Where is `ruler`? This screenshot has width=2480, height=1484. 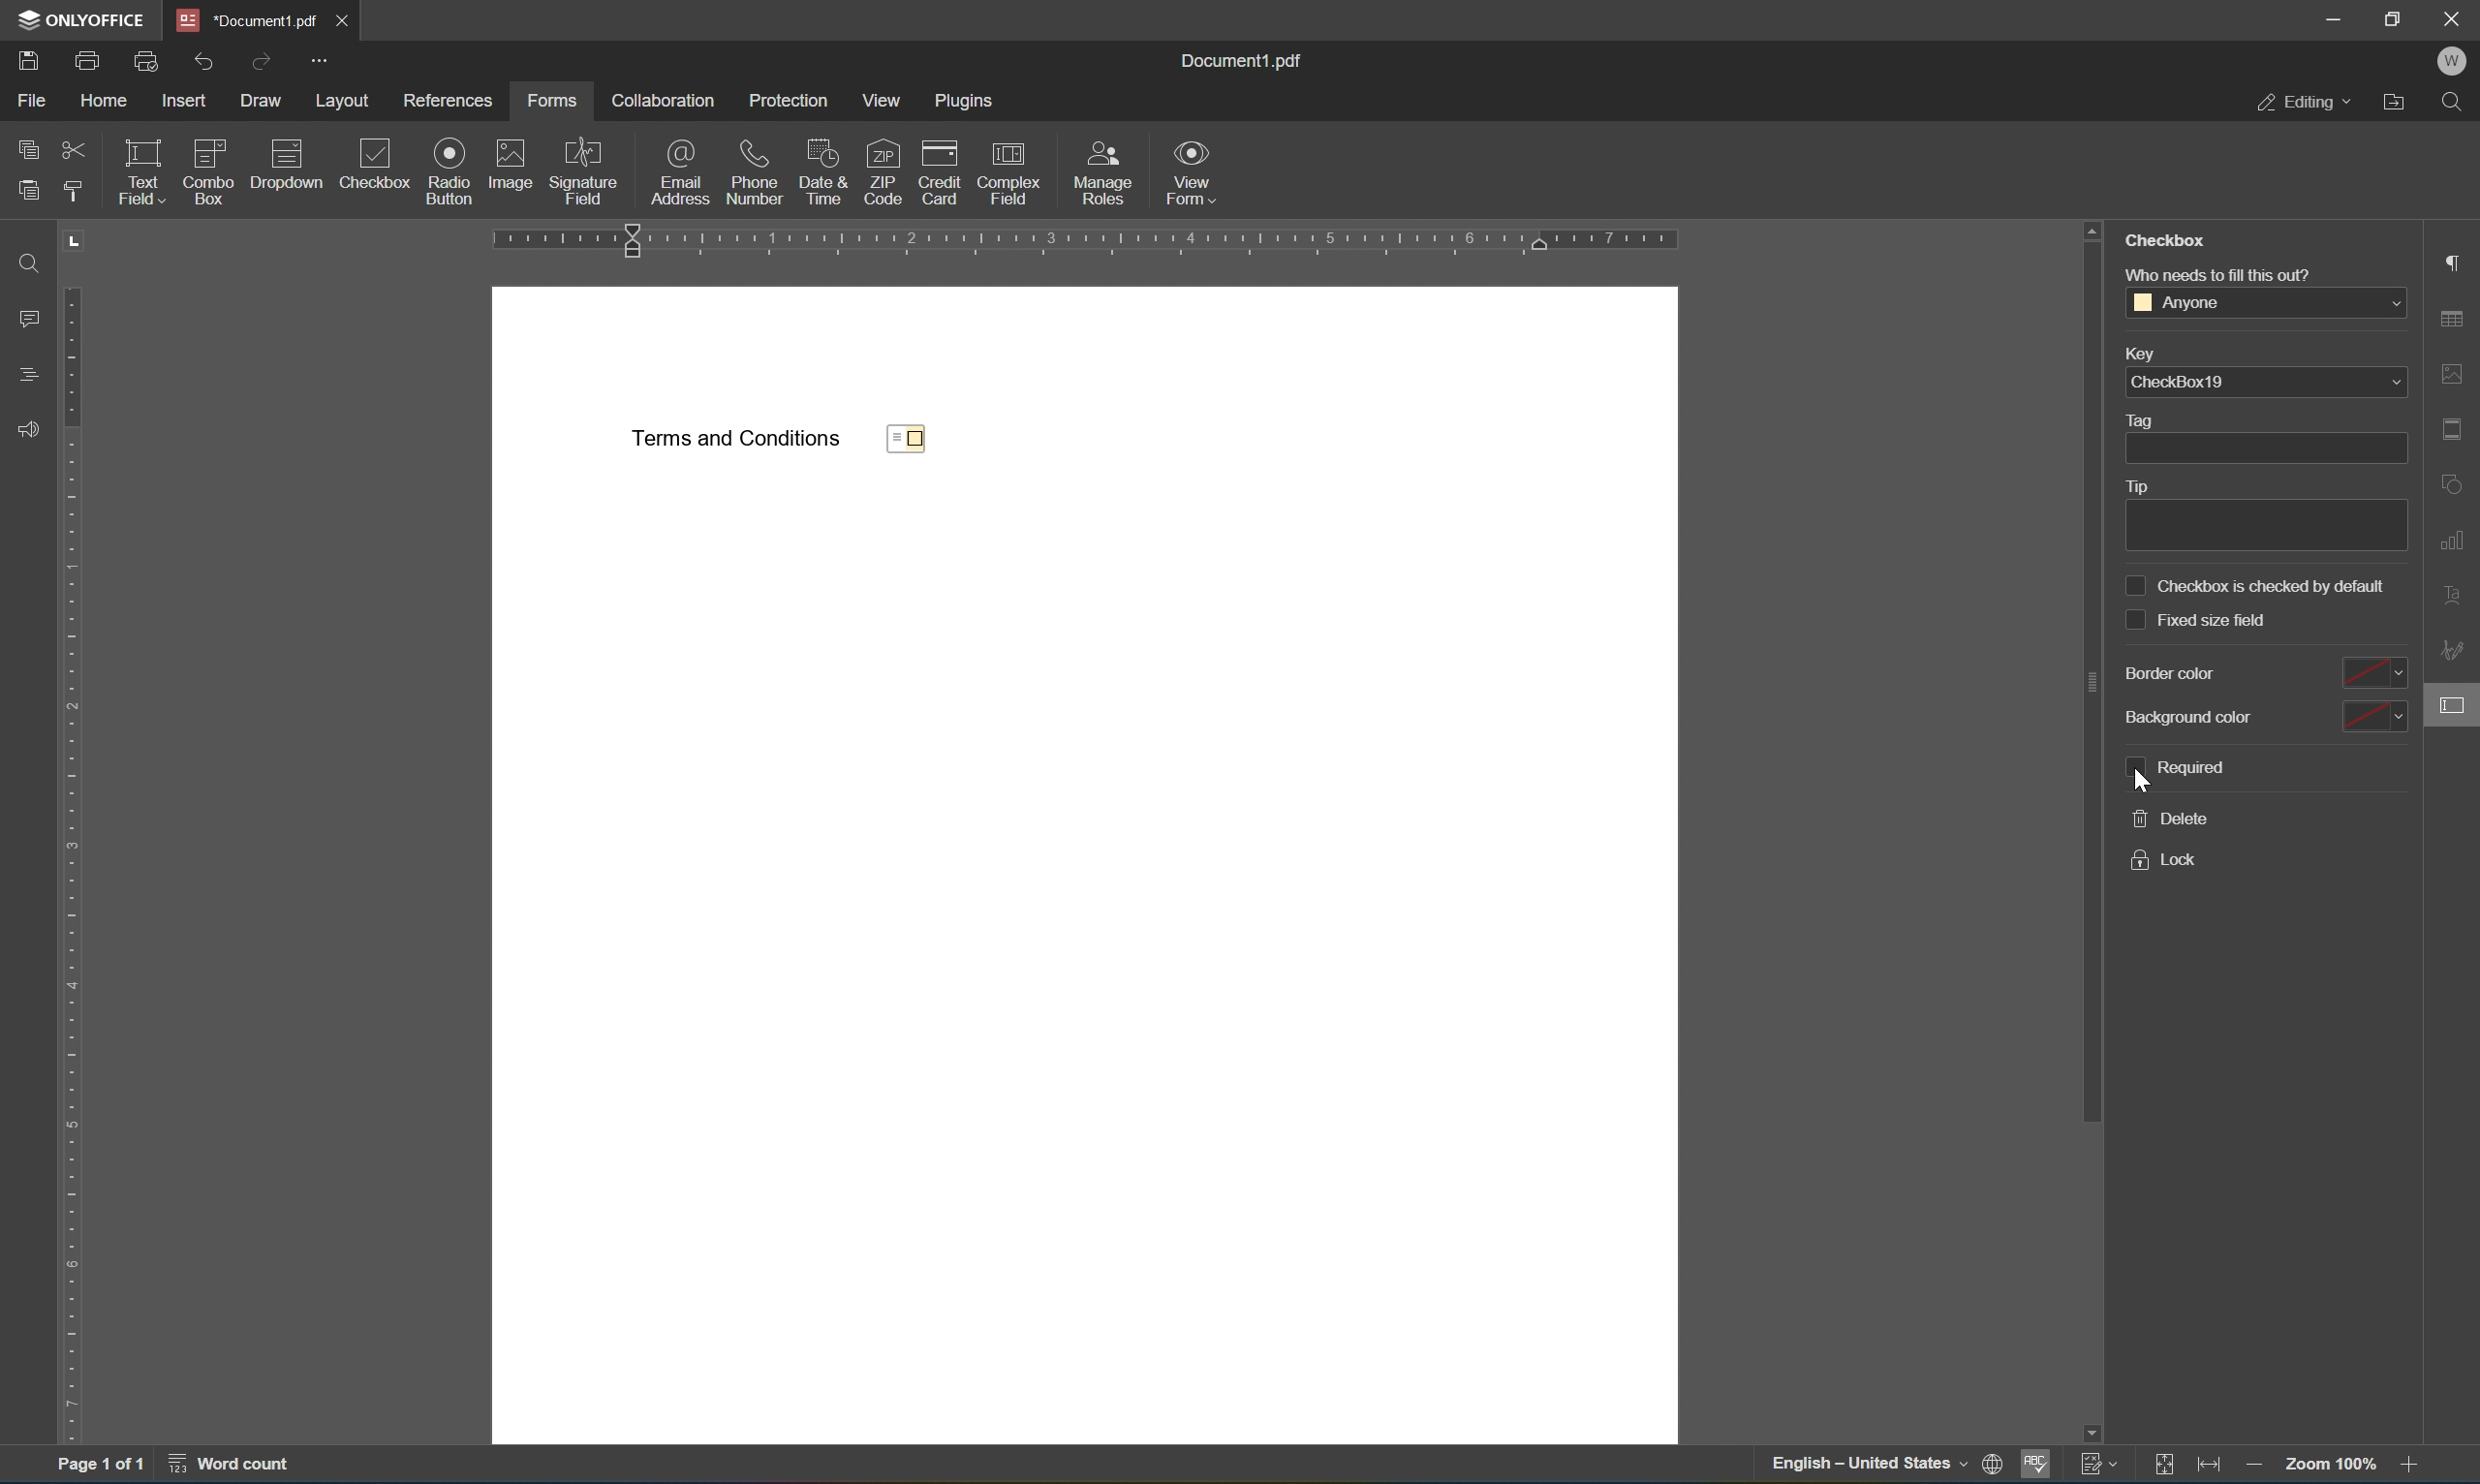 ruler is located at coordinates (1110, 243).